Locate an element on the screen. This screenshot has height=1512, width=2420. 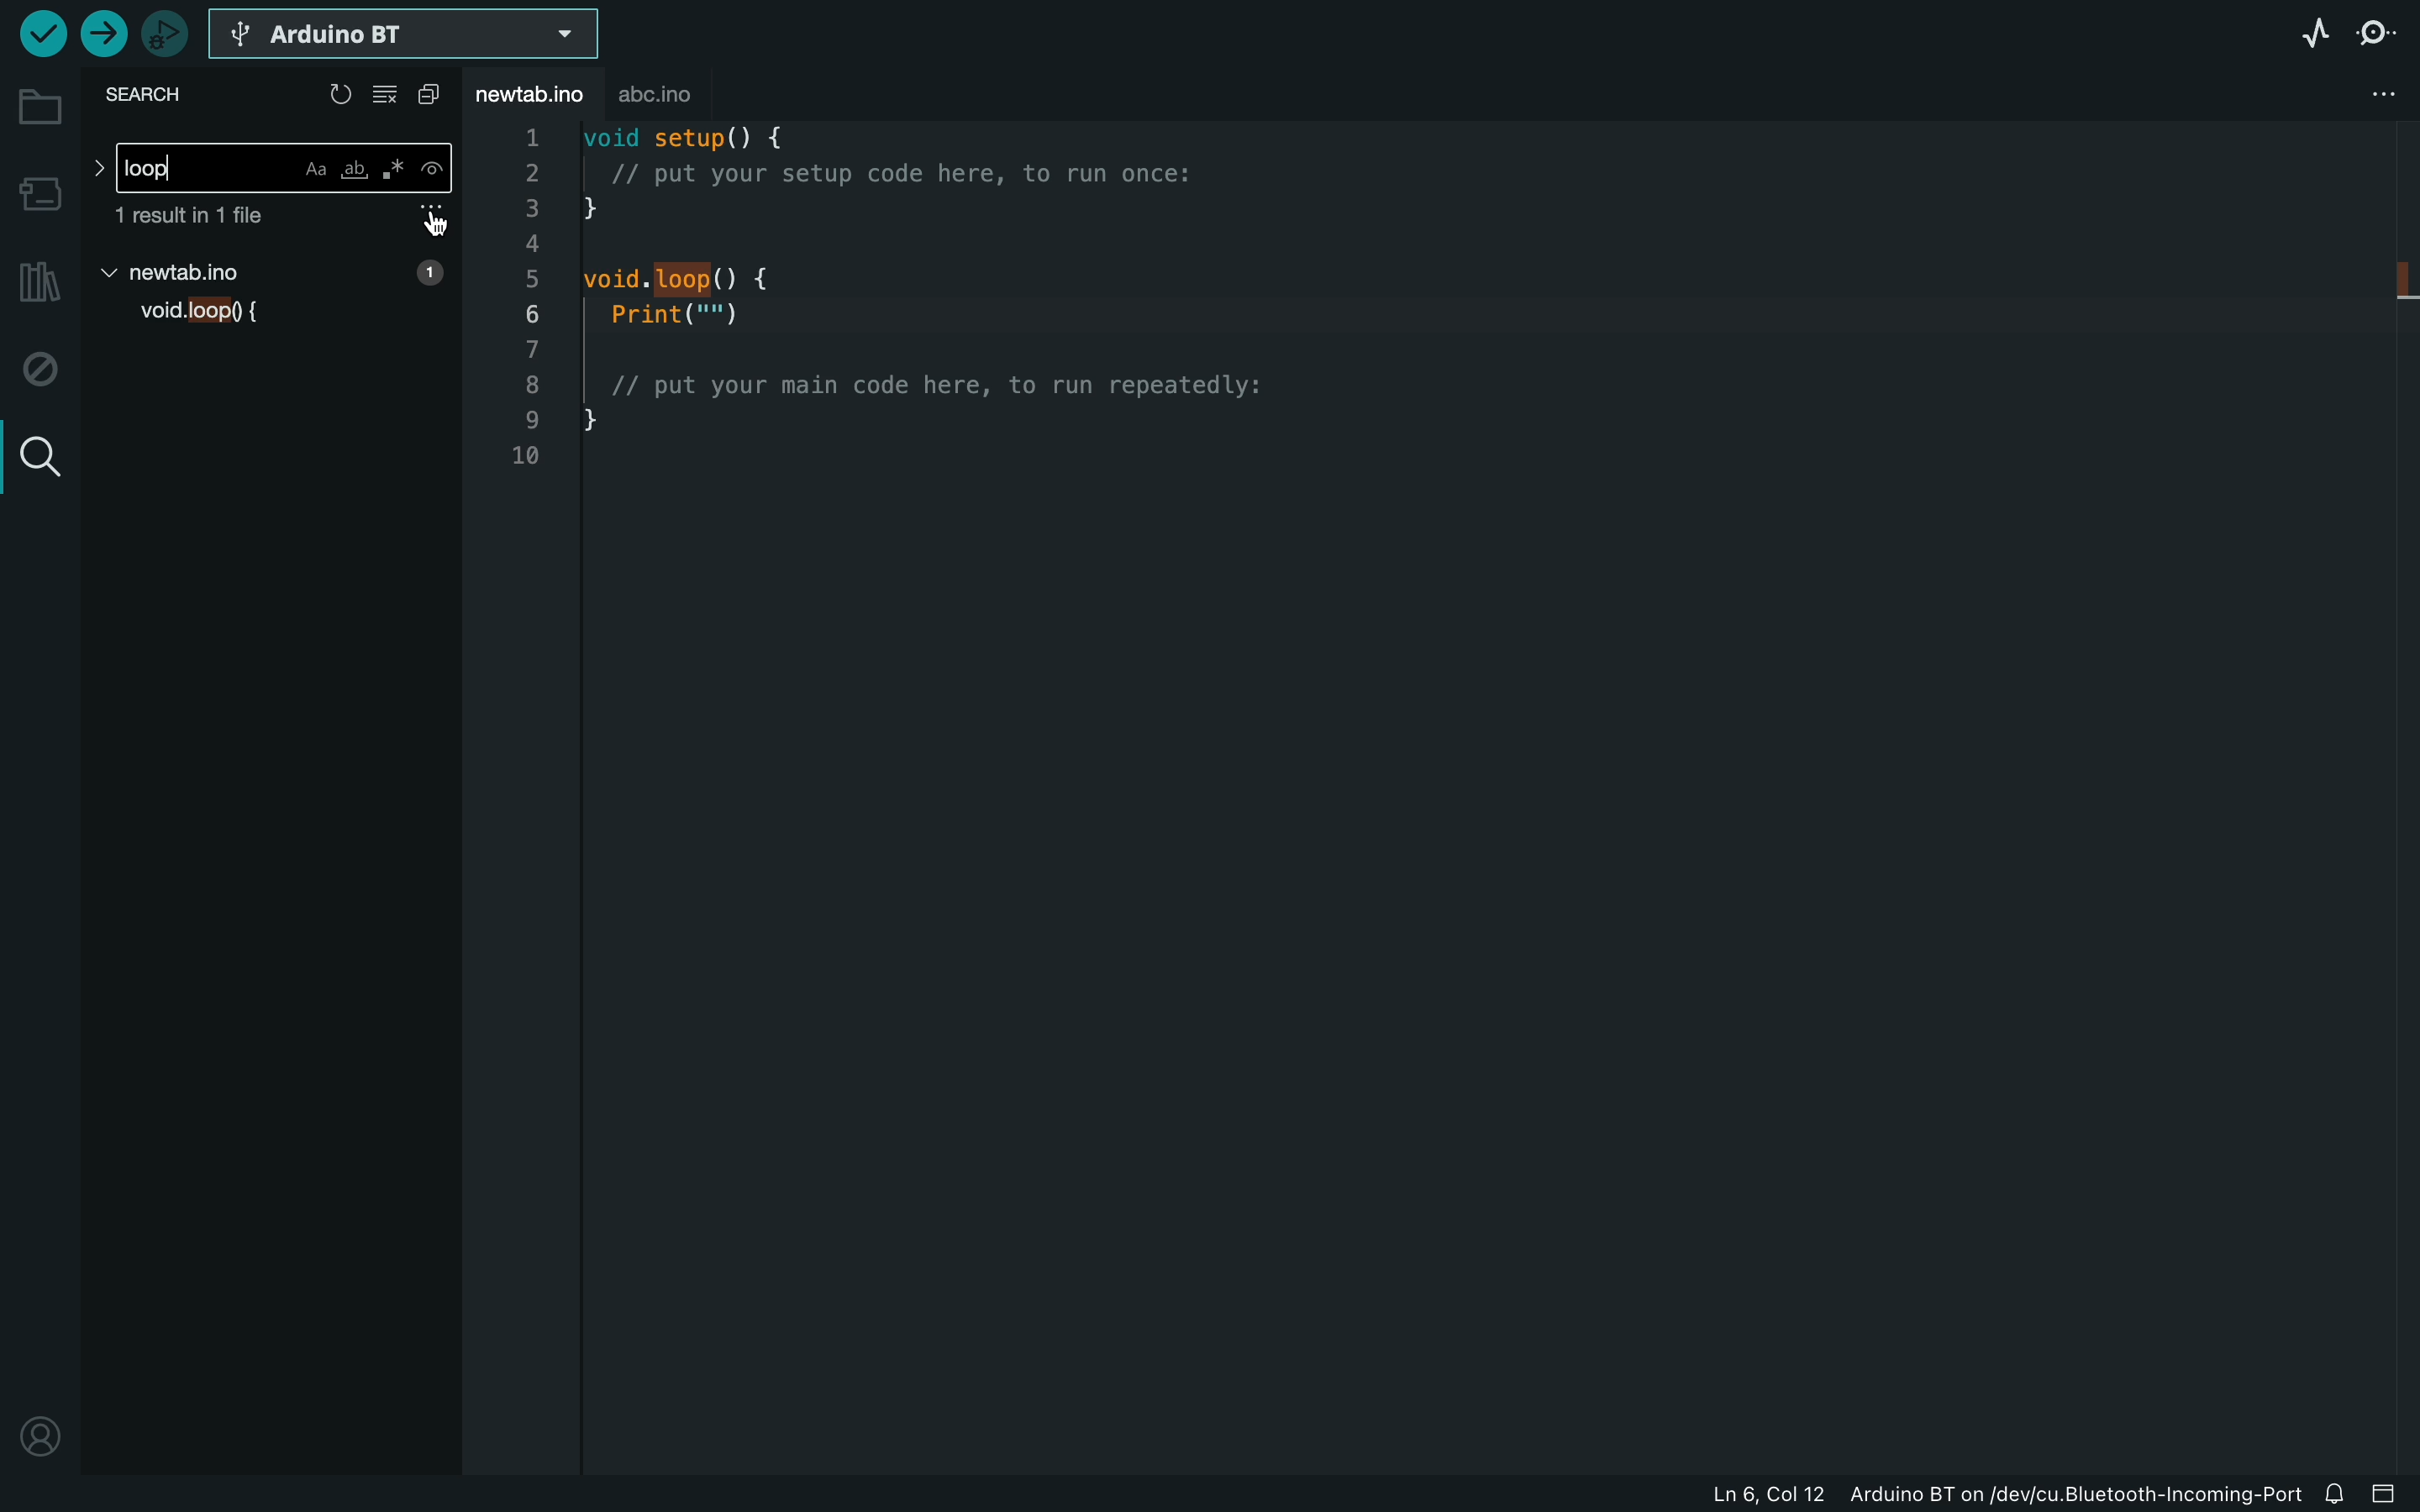
verify is located at coordinates (37, 35).